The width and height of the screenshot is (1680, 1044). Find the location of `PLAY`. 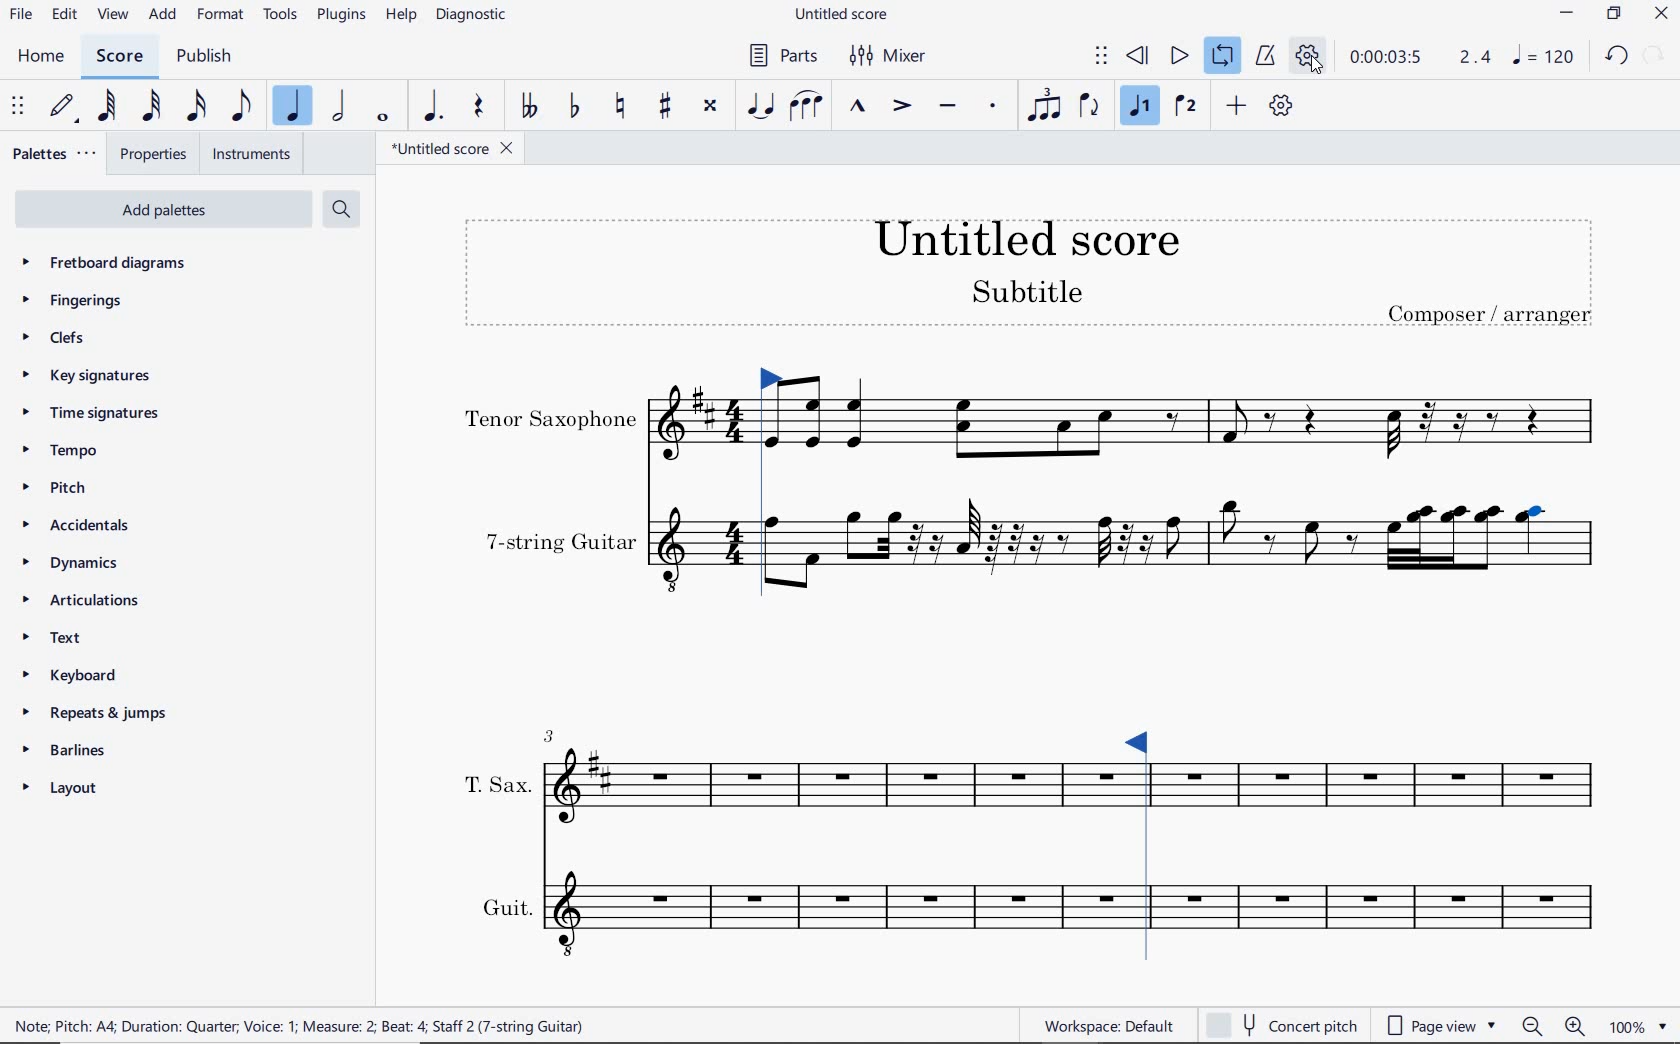

PLAY is located at coordinates (1178, 56).